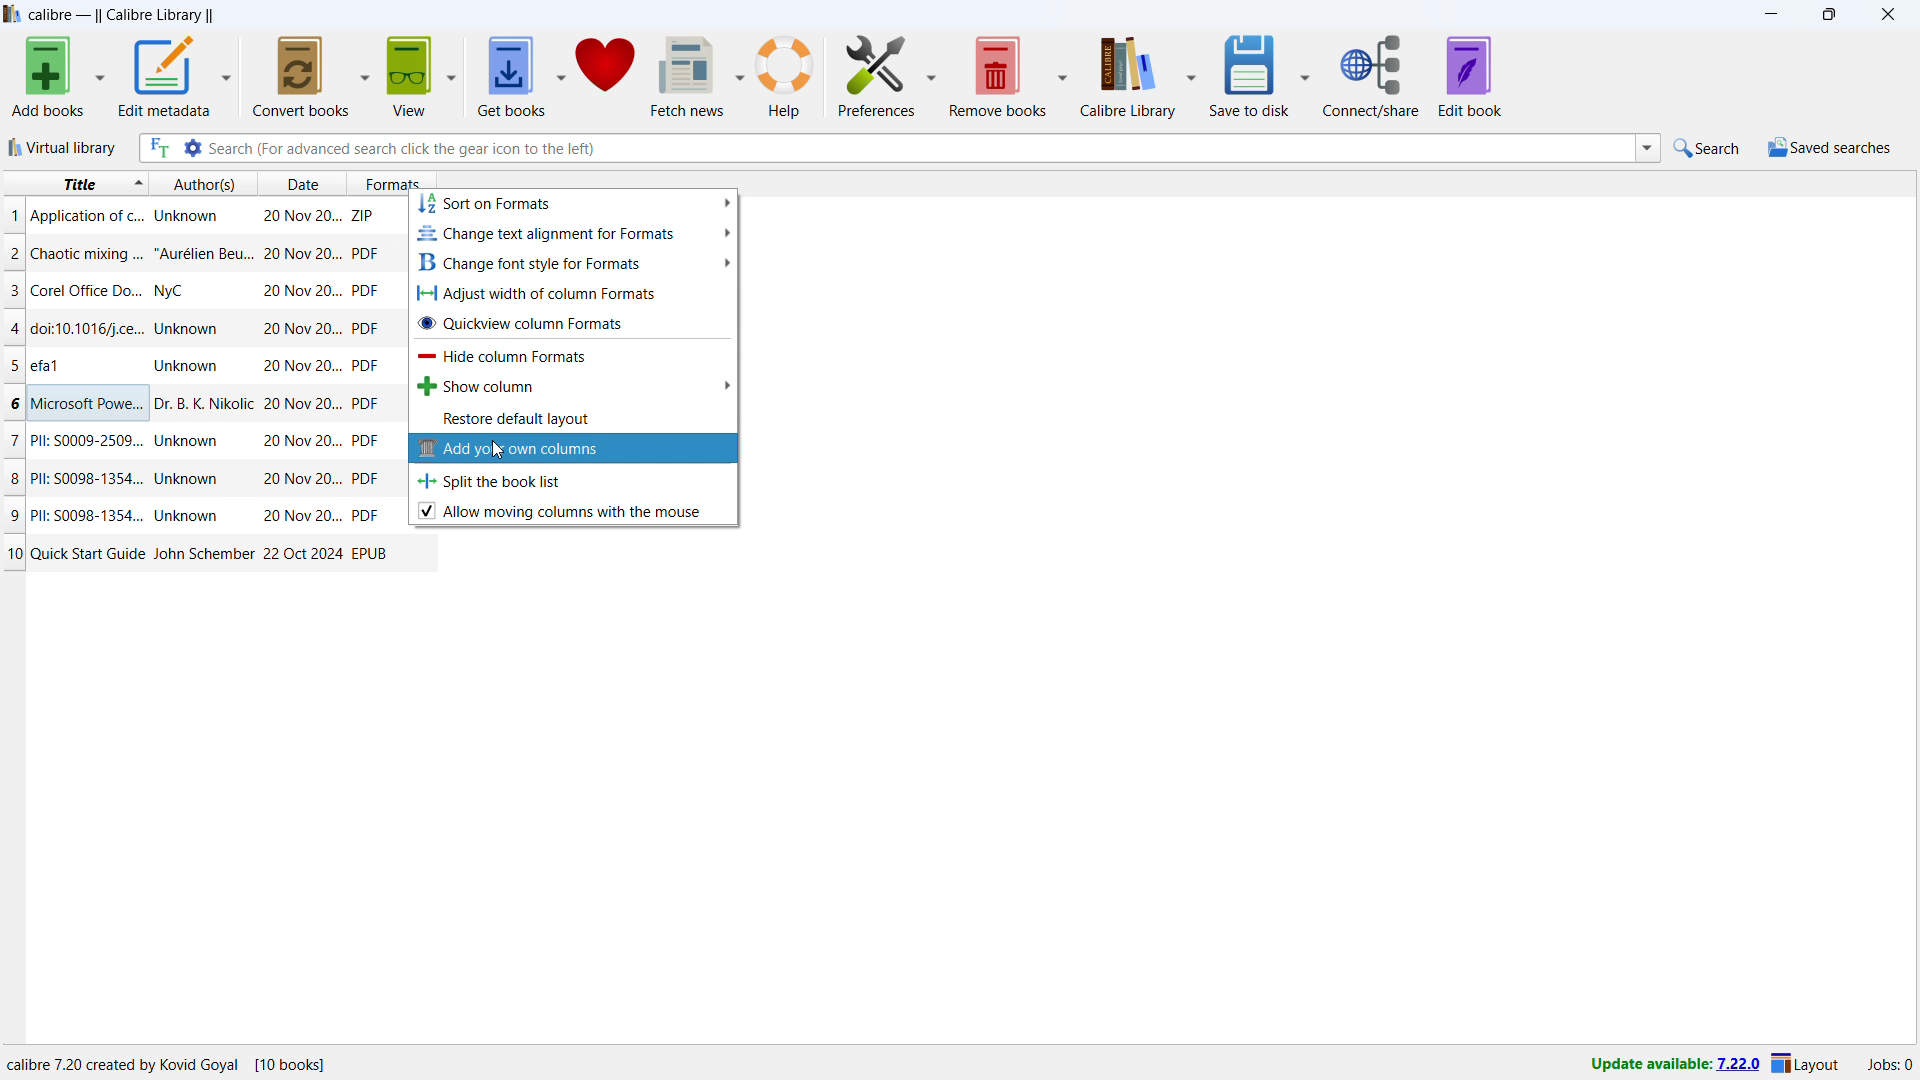 This screenshot has height=1080, width=1920. What do you see at coordinates (573, 417) in the screenshot?
I see `restore default layout` at bounding box center [573, 417].